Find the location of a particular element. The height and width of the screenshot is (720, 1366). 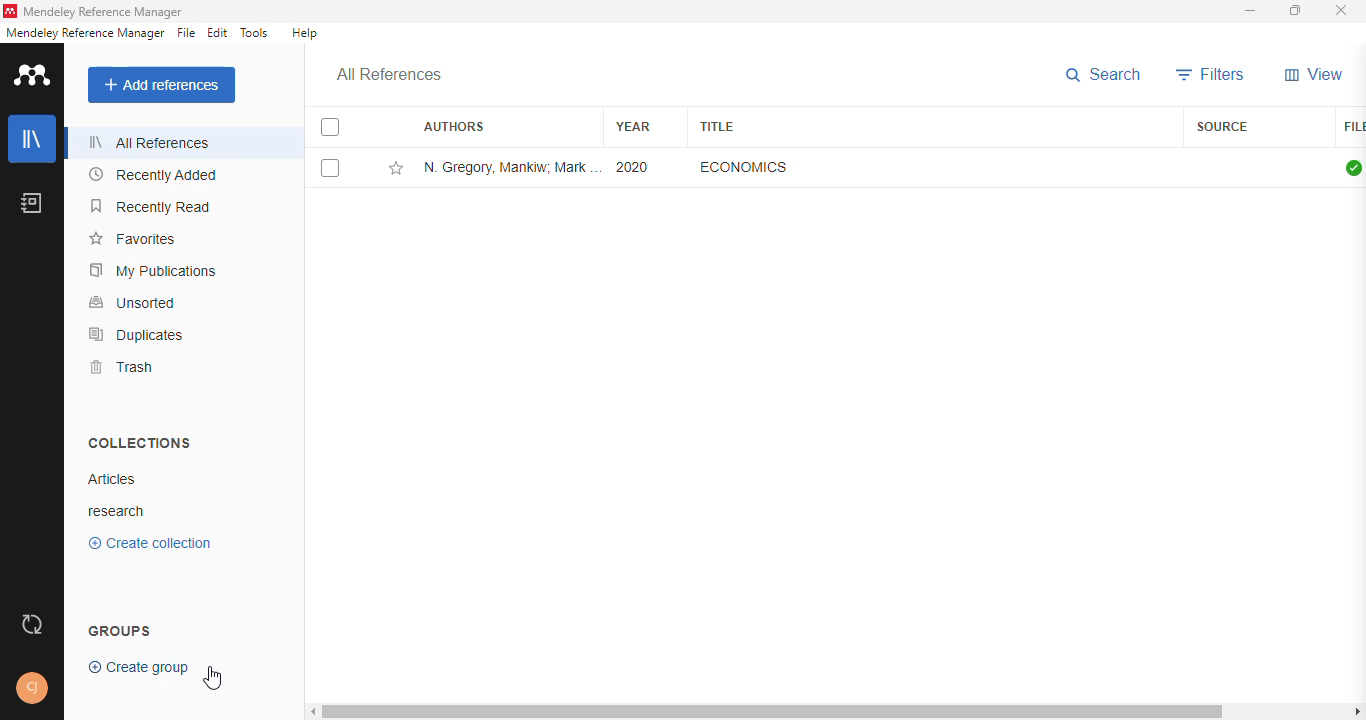

recently added is located at coordinates (153, 174).